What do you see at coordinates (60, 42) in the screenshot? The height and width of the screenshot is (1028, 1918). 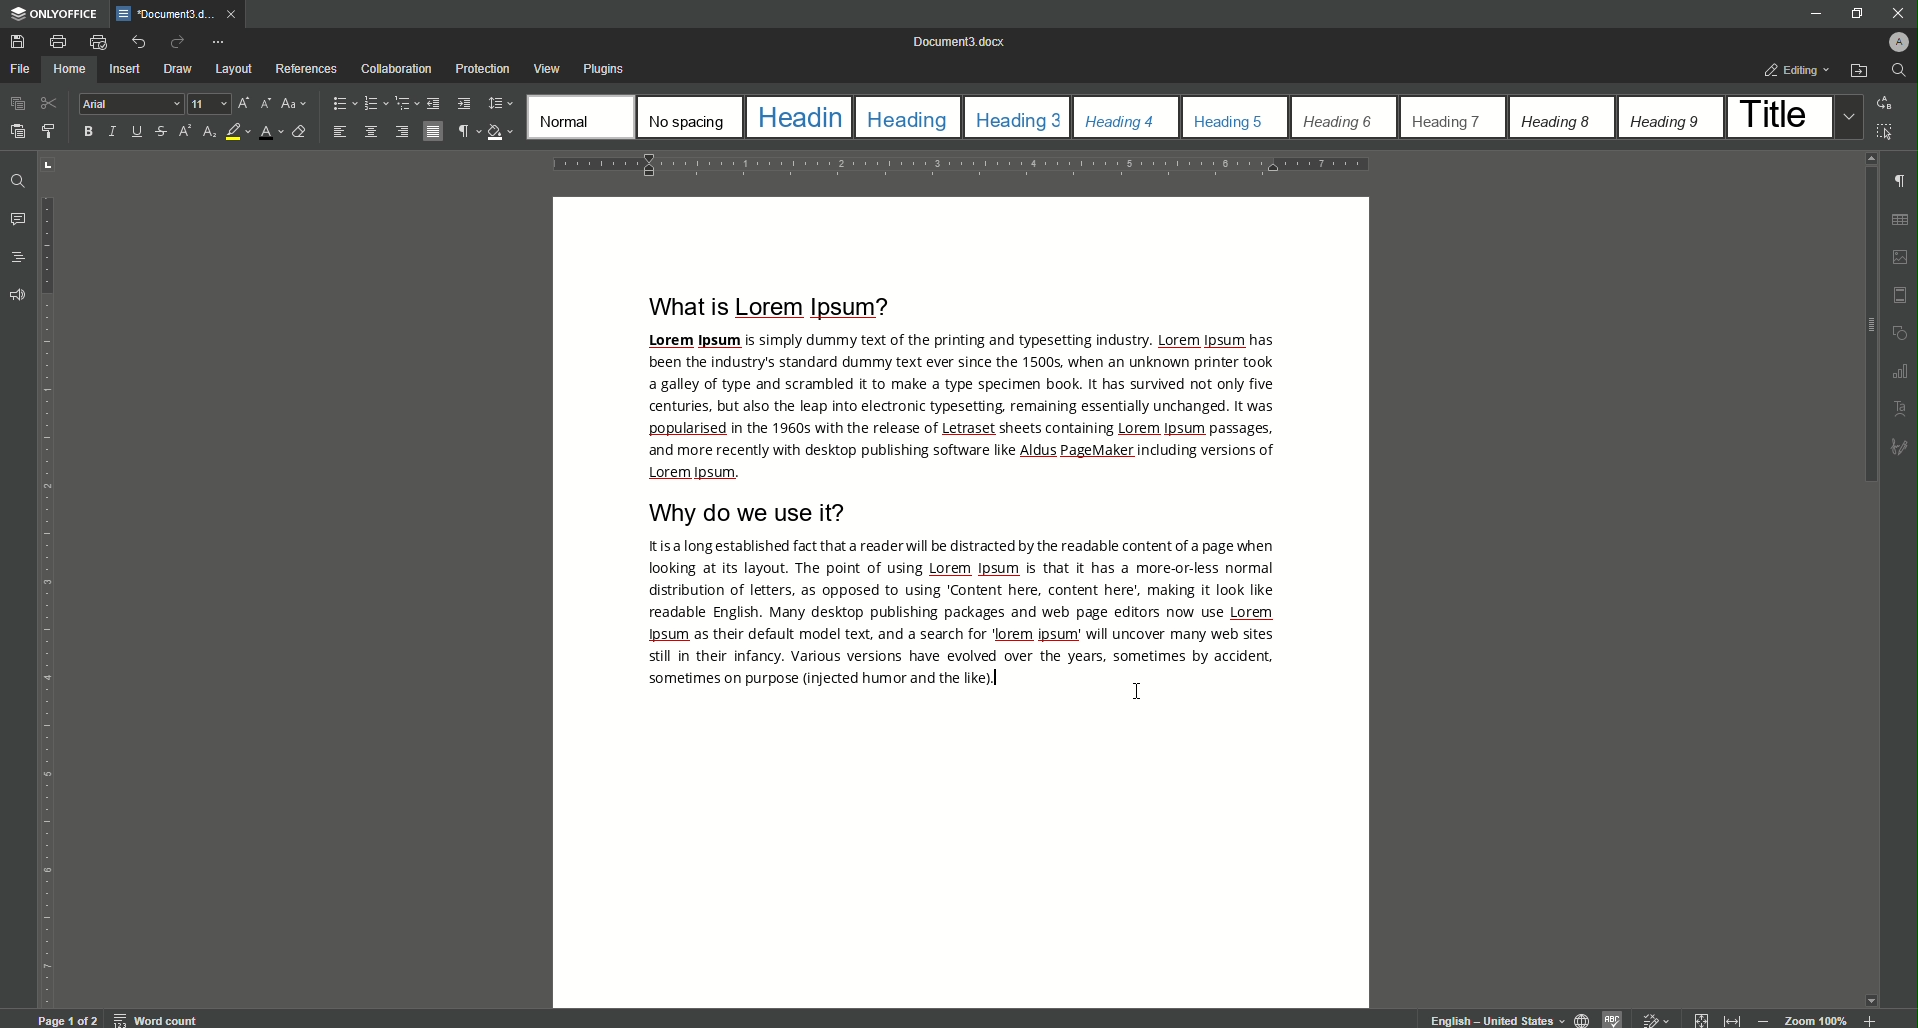 I see `Print` at bounding box center [60, 42].